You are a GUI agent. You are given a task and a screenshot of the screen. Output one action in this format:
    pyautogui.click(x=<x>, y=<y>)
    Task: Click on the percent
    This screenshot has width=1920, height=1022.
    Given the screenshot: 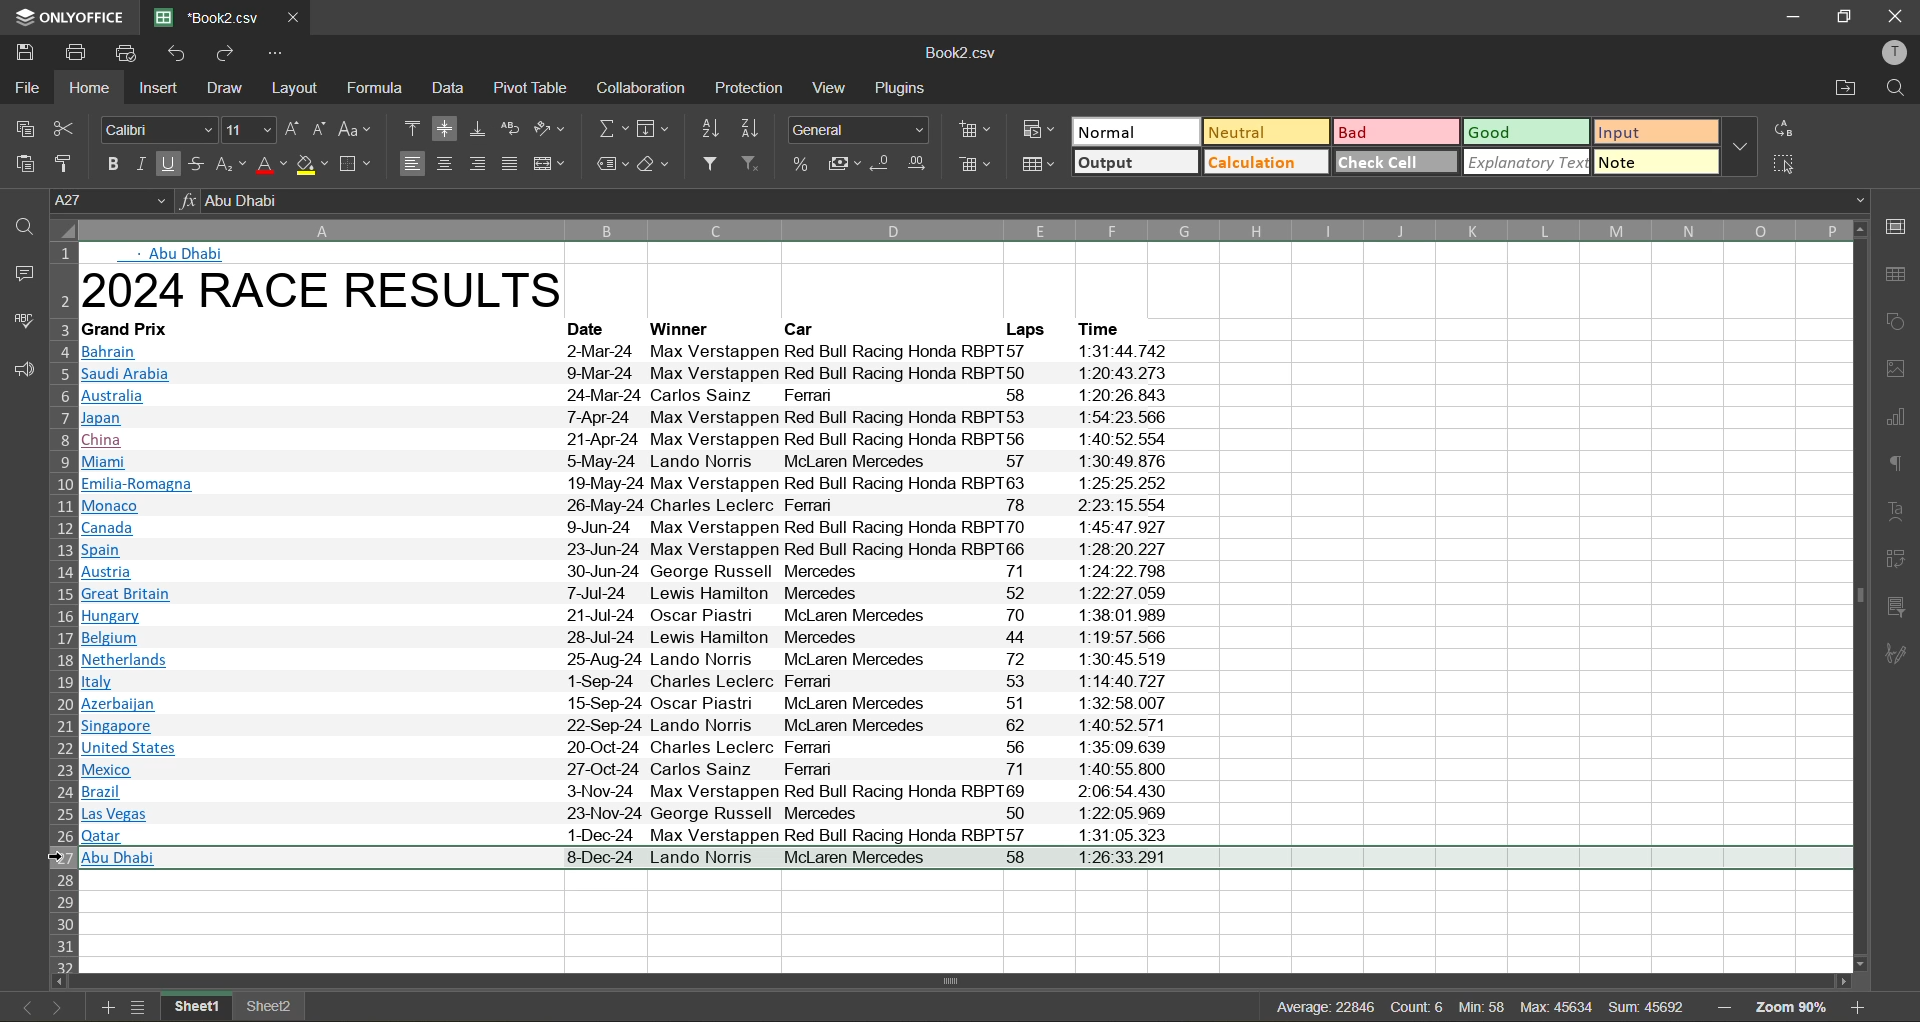 What is the action you would take?
    pyautogui.click(x=803, y=164)
    